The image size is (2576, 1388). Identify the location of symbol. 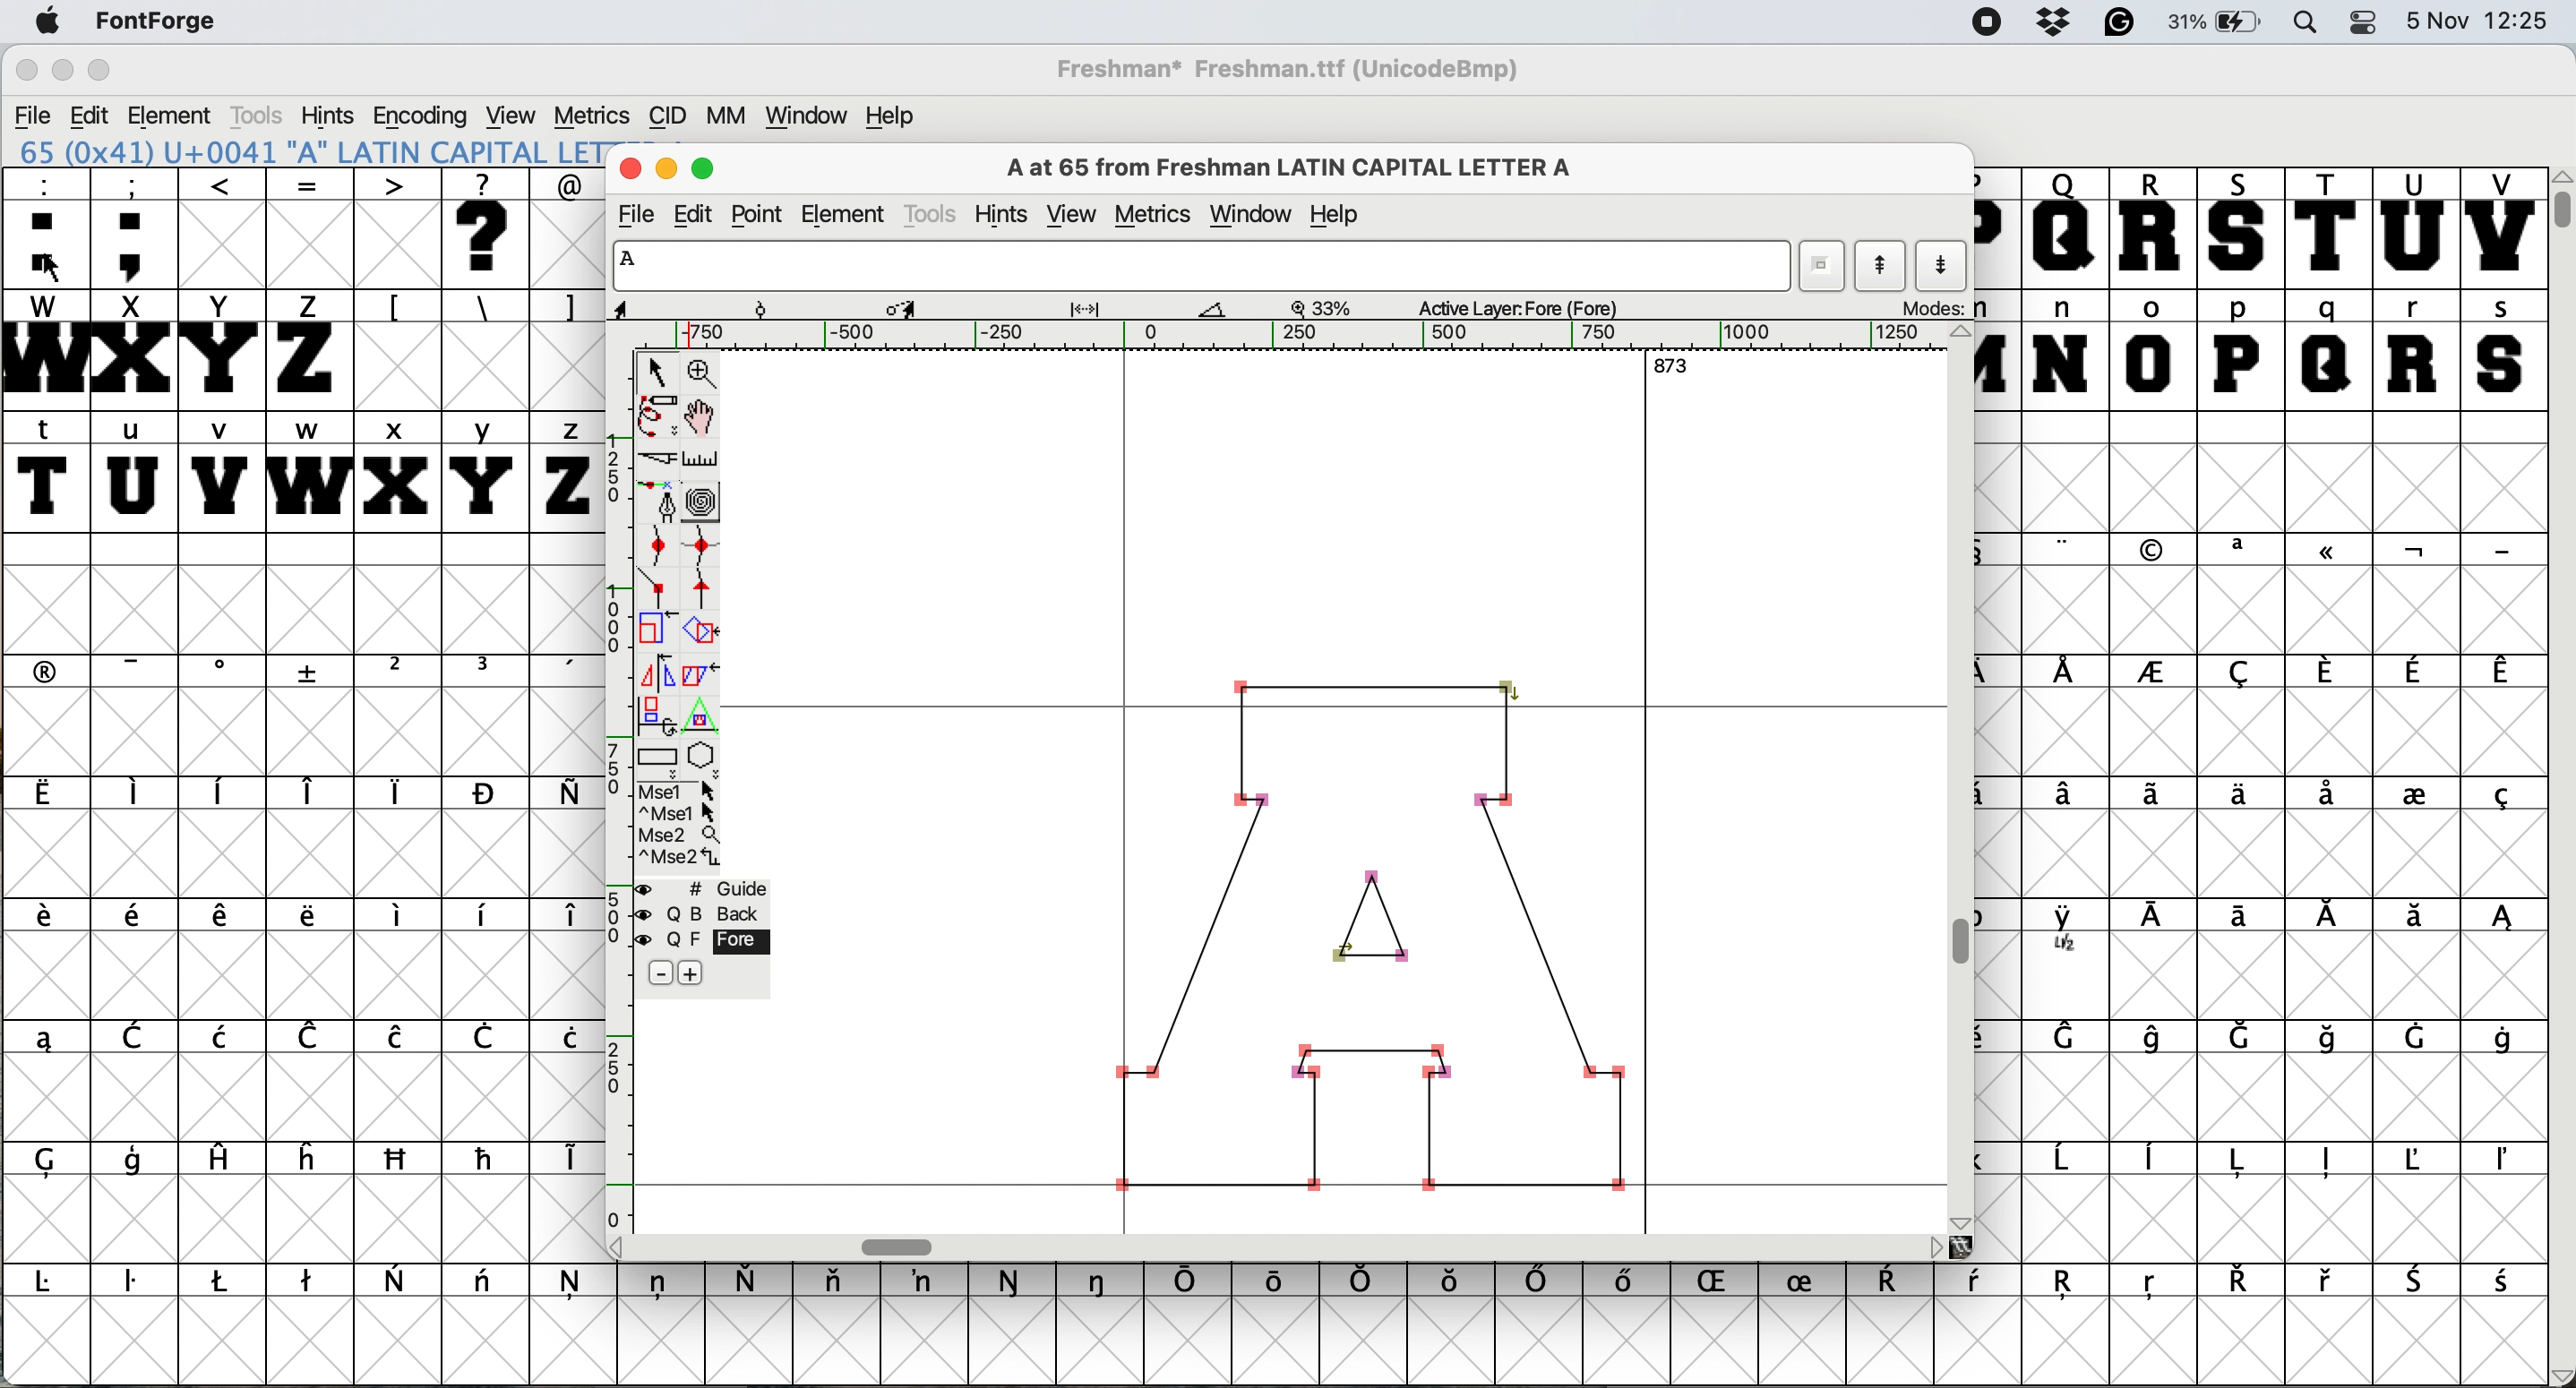
(1364, 1280).